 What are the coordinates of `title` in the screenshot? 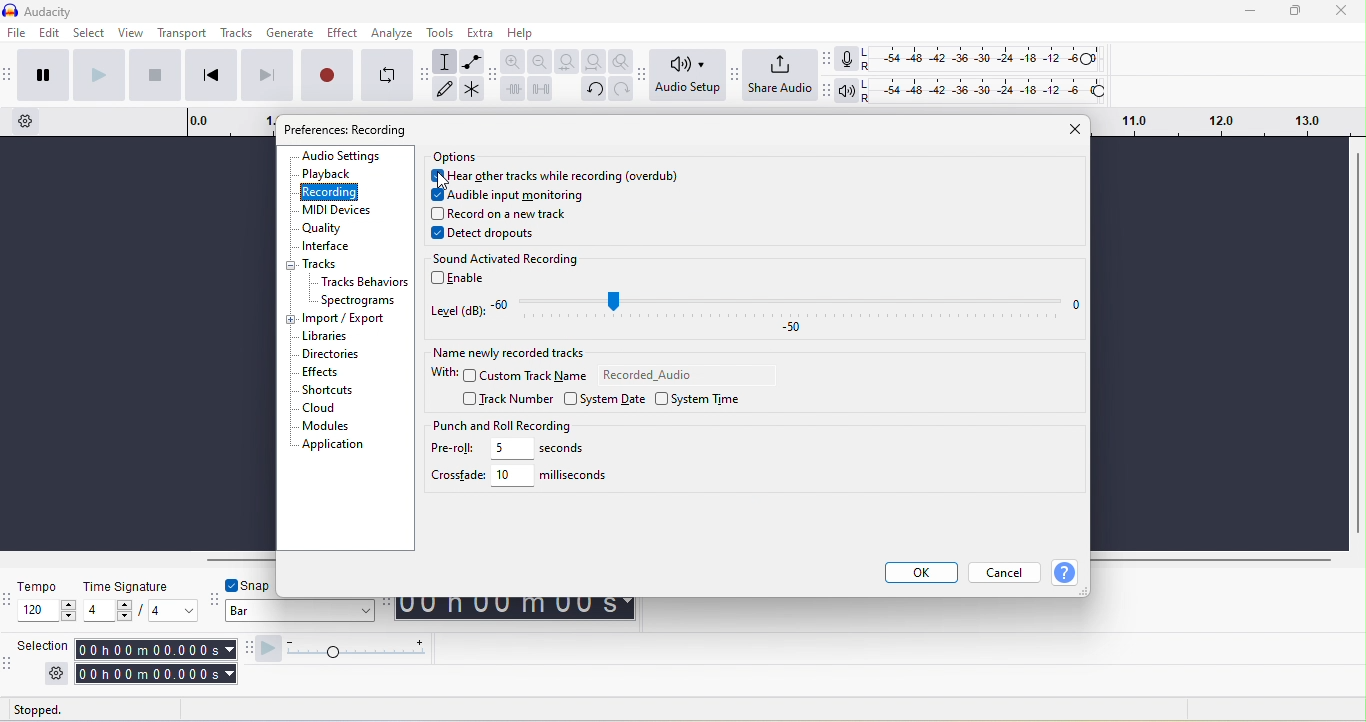 It's located at (57, 11).